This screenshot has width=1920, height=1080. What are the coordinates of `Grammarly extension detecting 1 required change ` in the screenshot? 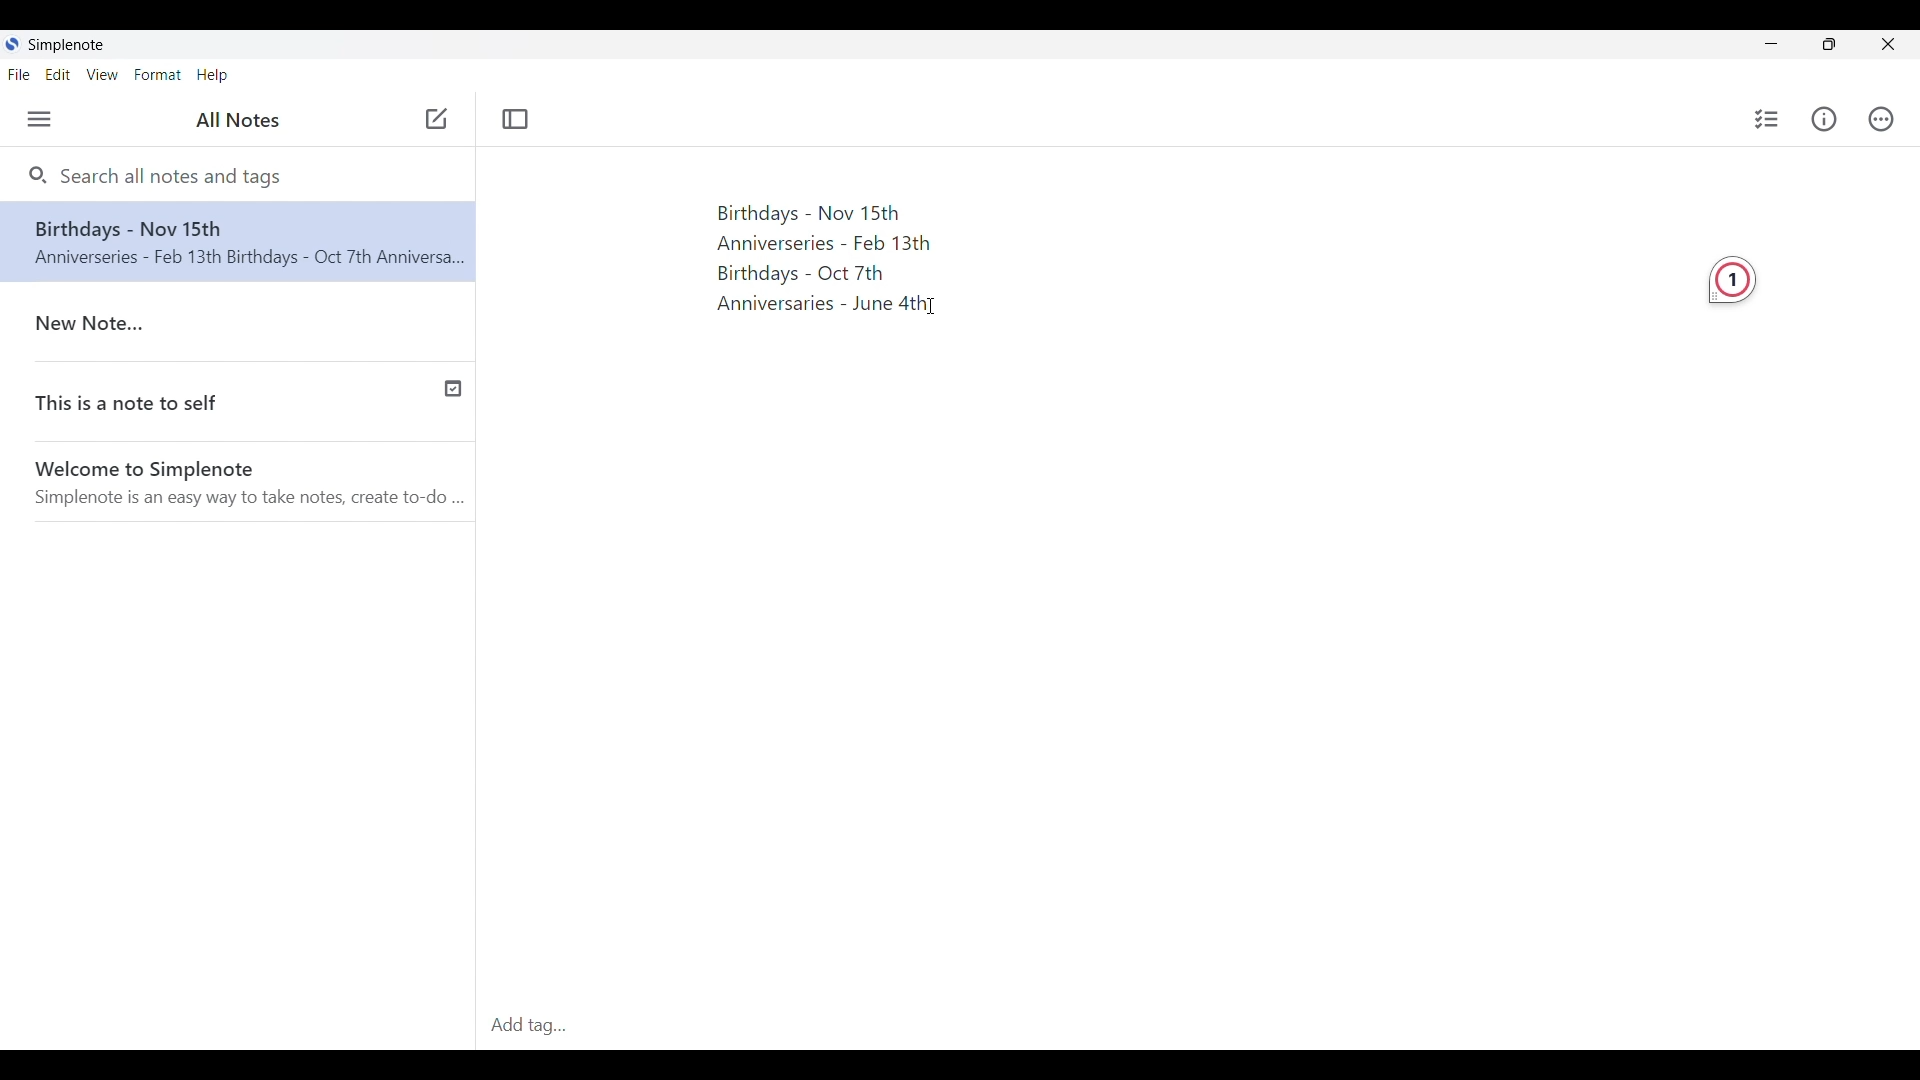 It's located at (1733, 279).